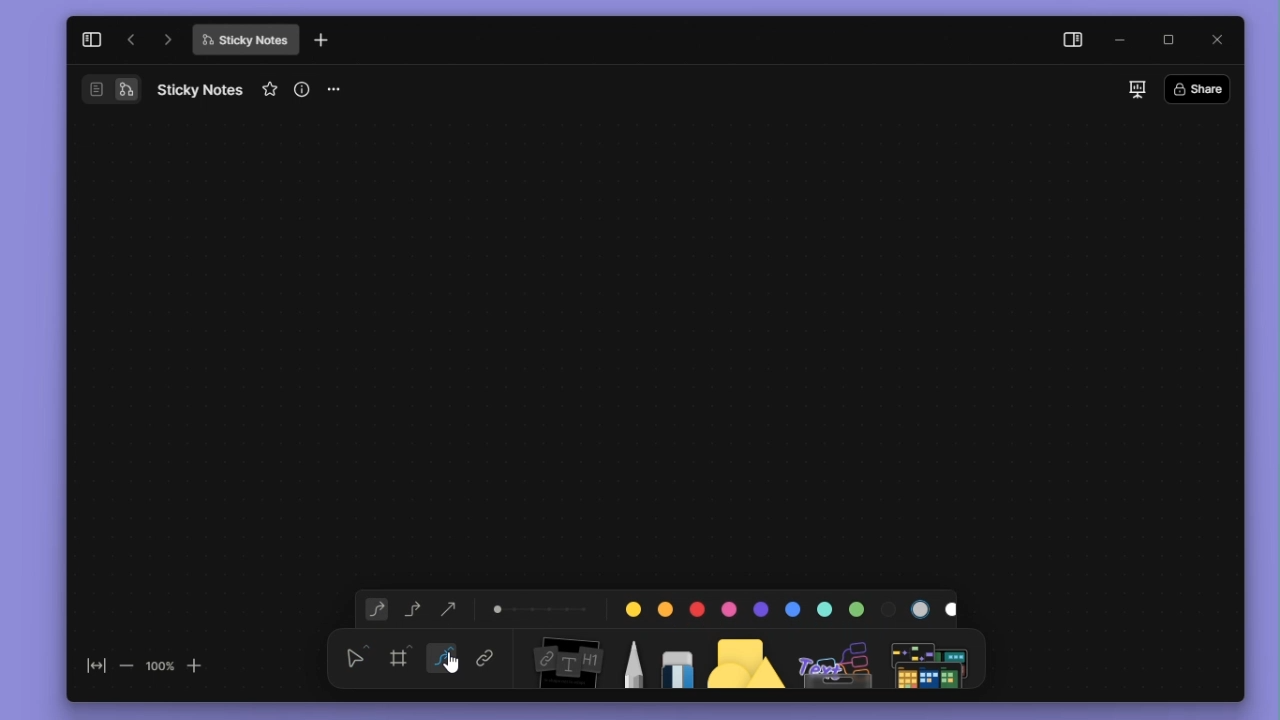  I want to click on straight, so click(450, 606).